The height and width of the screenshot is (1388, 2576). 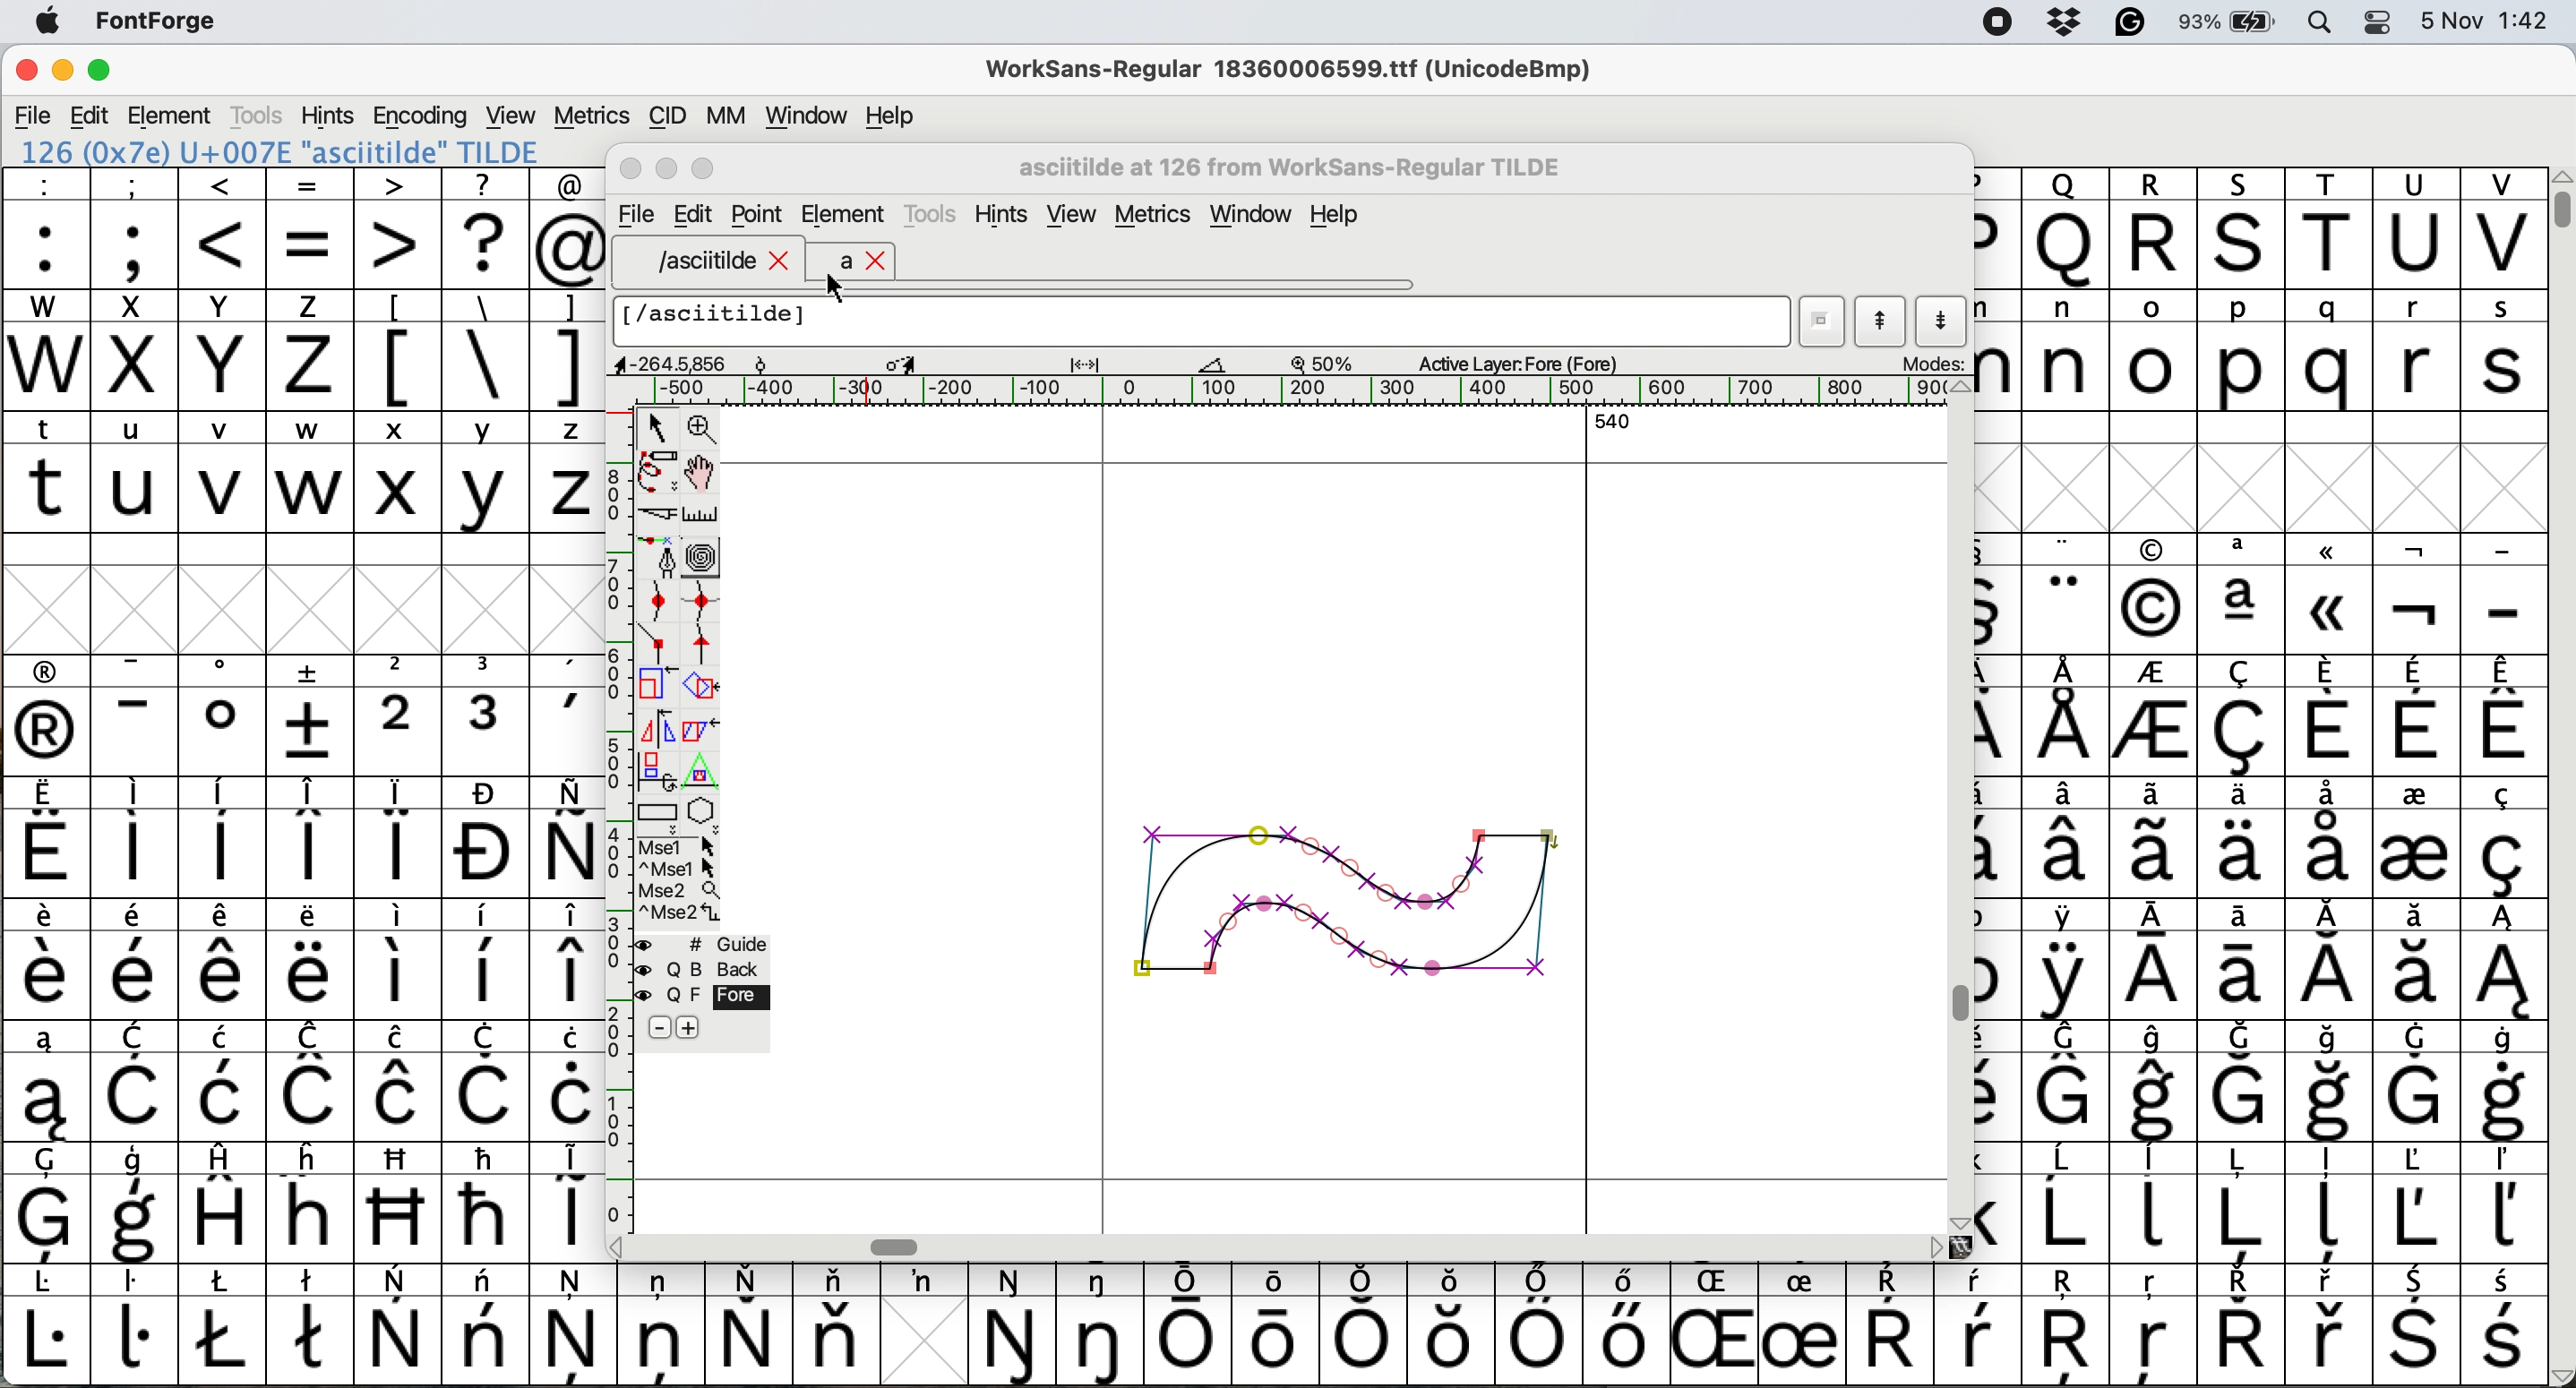 What do you see at coordinates (701, 772) in the screenshot?
I see `perform a perspective transformation on selection` at bounding box center [701, 772].